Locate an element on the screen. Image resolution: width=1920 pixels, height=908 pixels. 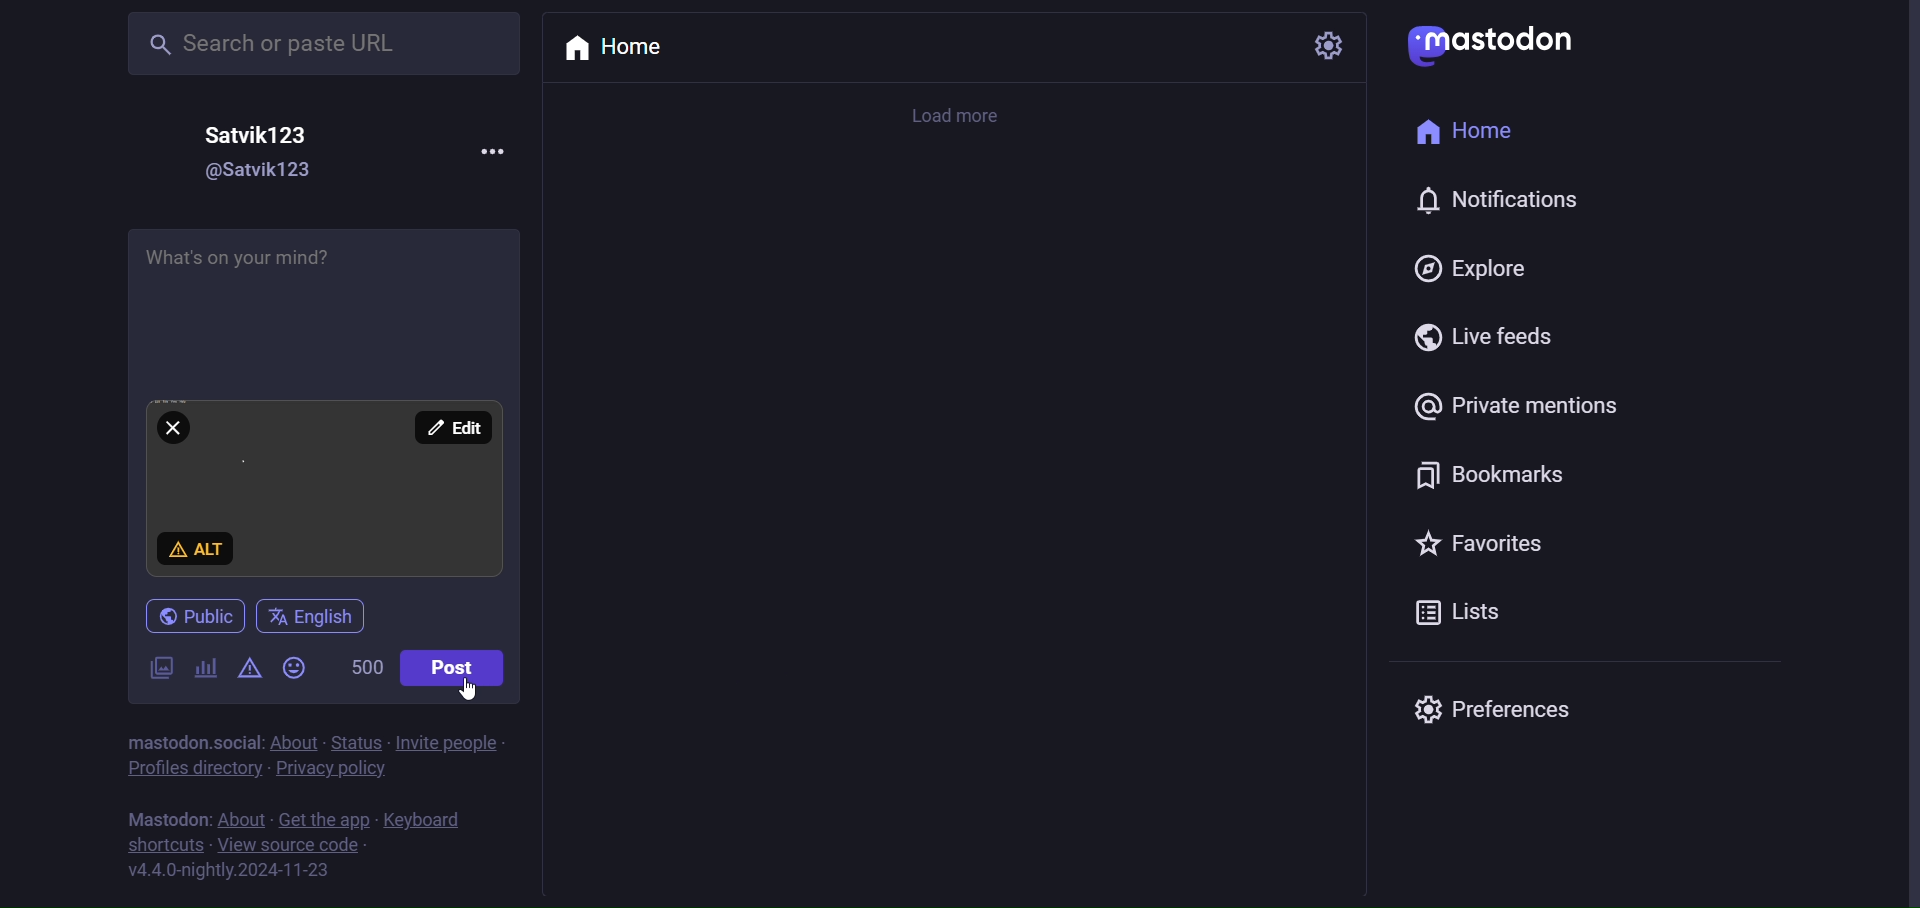
favorites is located at coordinates (1474, 543).